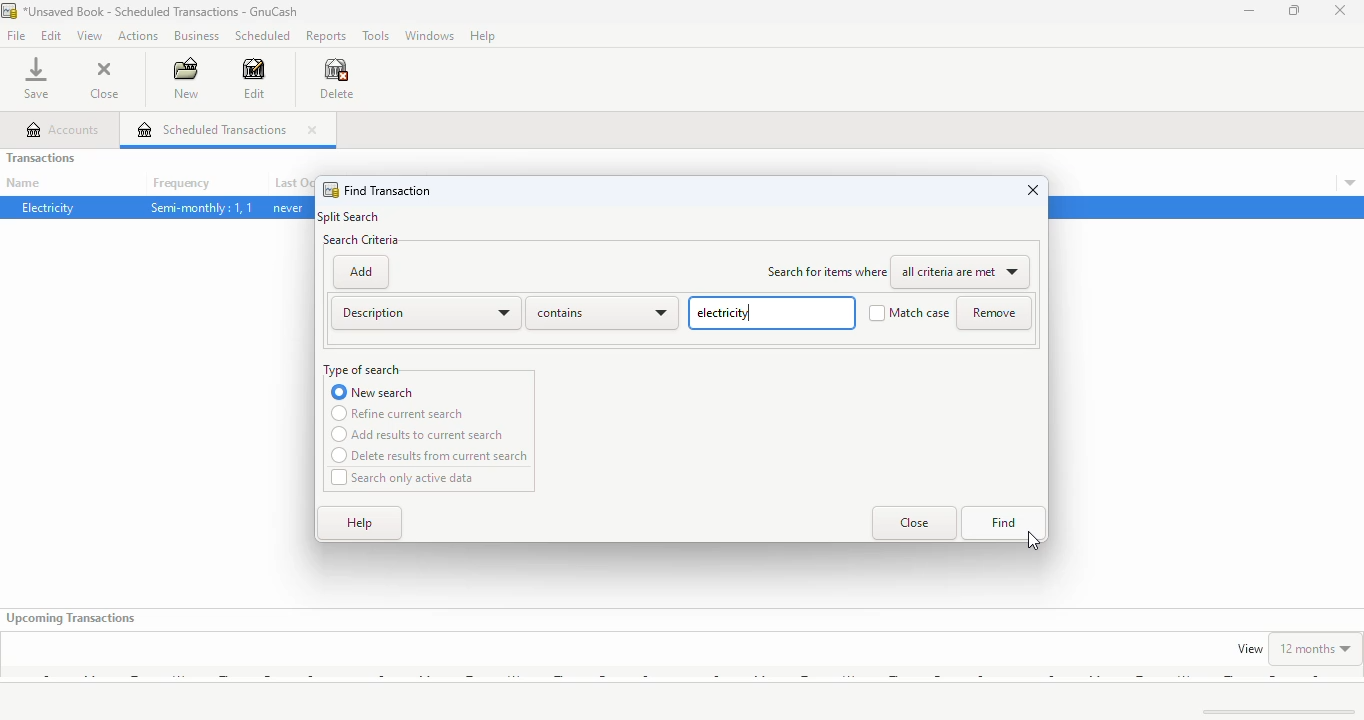 The image size is (1364, 720). Describe the element at coordinates (602, 313) in the screenshot. I see `contains` at that location.